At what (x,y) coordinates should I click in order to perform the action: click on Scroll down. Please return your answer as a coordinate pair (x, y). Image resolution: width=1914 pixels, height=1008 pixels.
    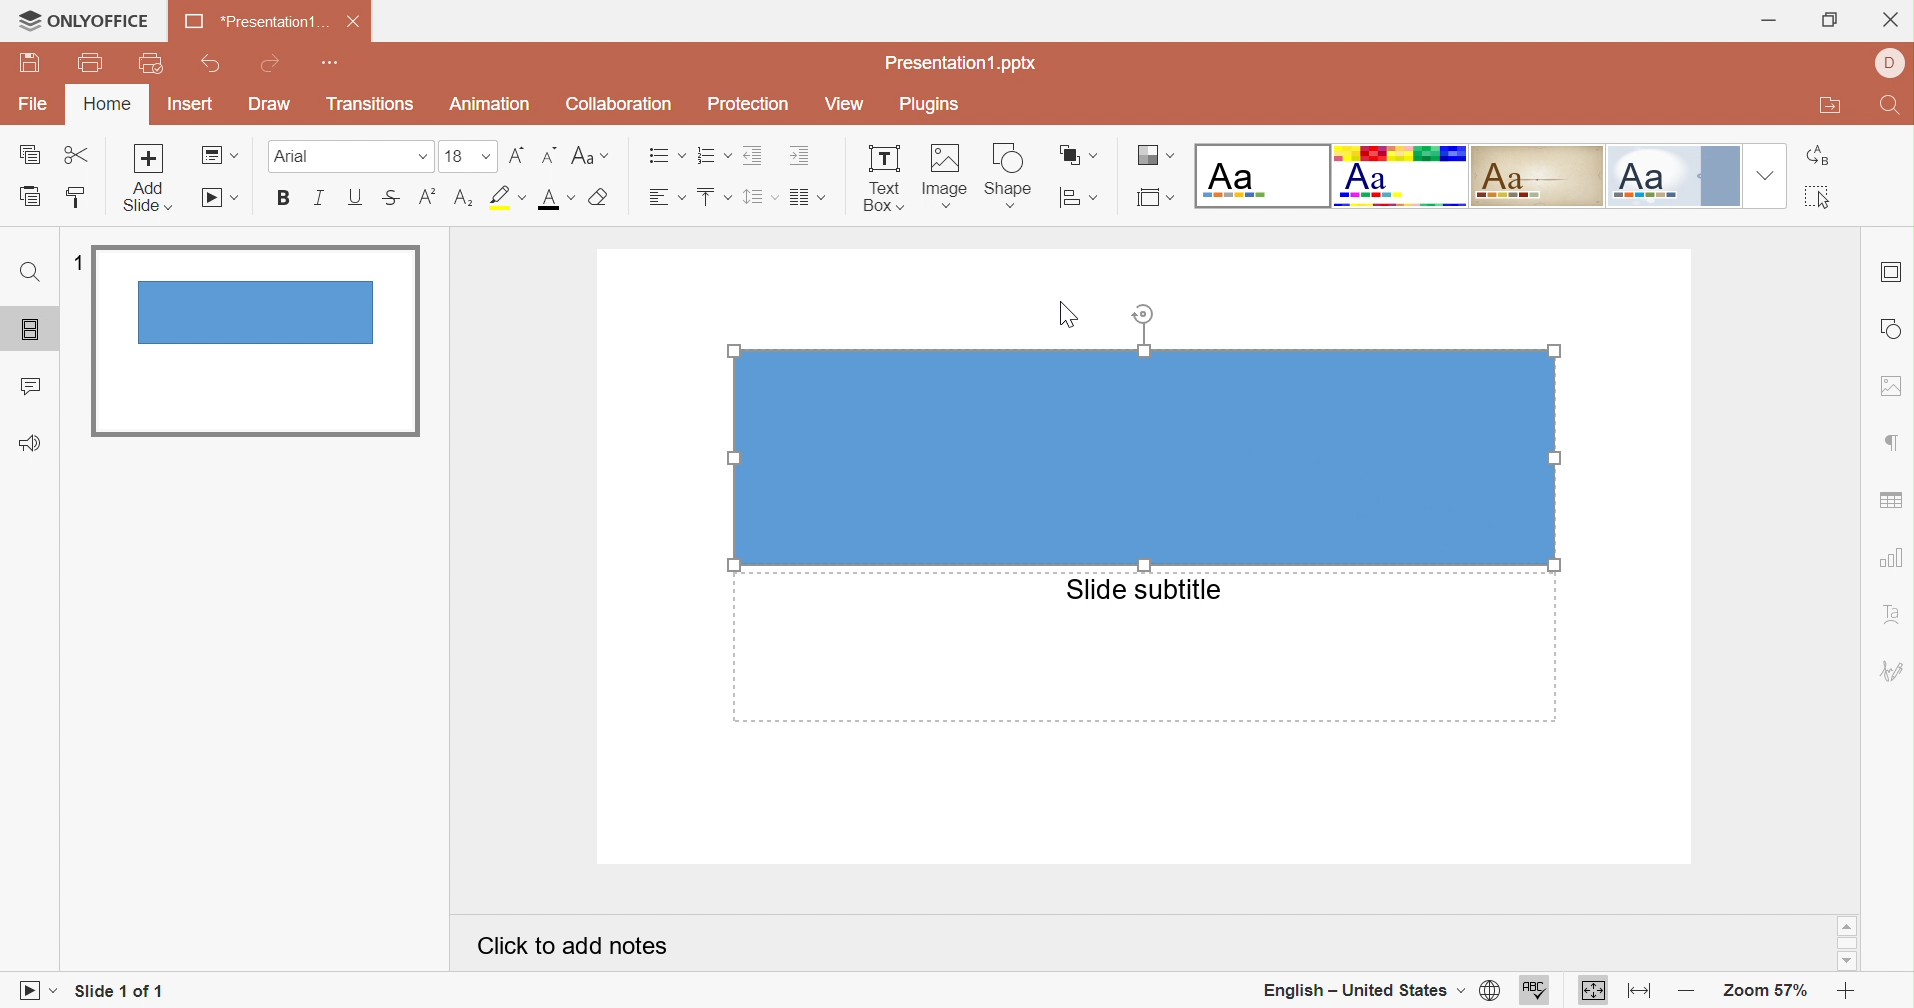
    Looking at the image, I should click on (1844, 962).